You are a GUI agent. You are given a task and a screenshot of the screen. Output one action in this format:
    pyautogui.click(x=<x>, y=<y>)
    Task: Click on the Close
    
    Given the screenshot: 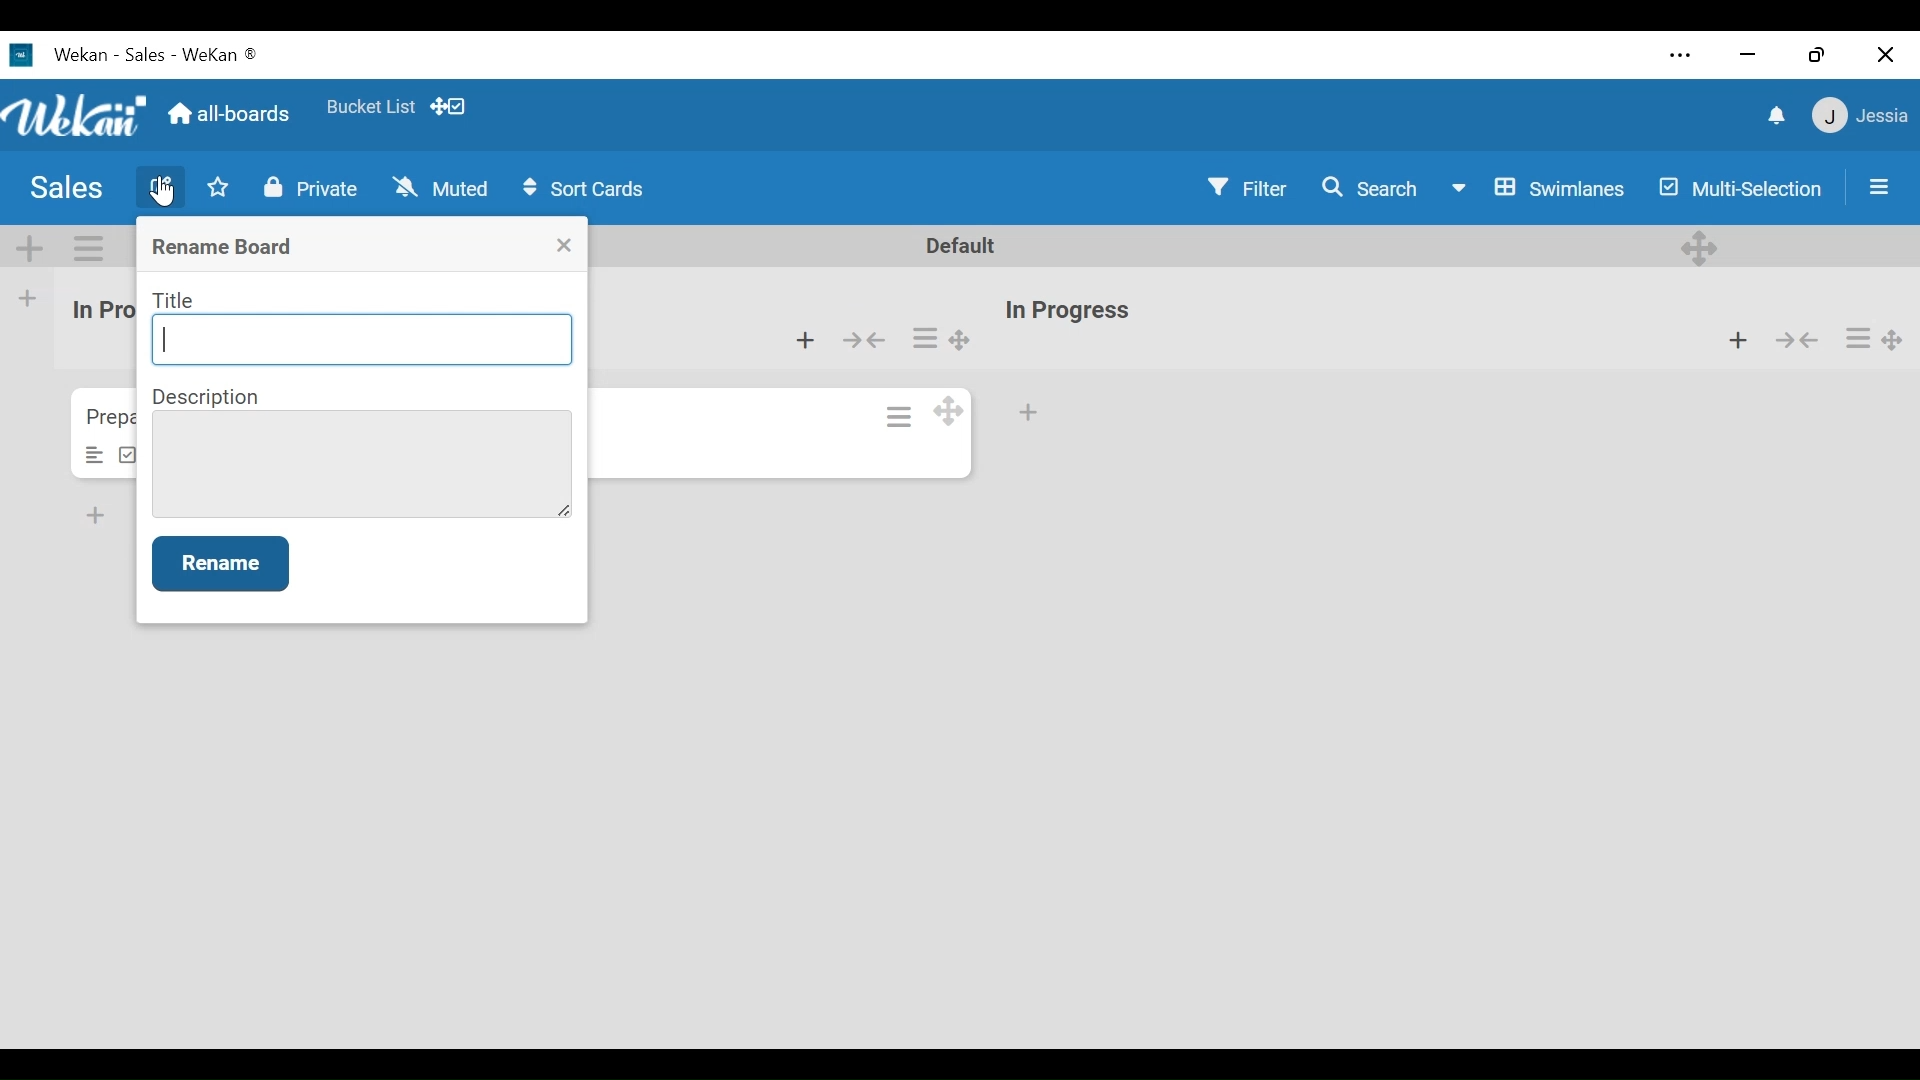 What is the action you would take?
    pyautogui.click(x=565, y=245)
    